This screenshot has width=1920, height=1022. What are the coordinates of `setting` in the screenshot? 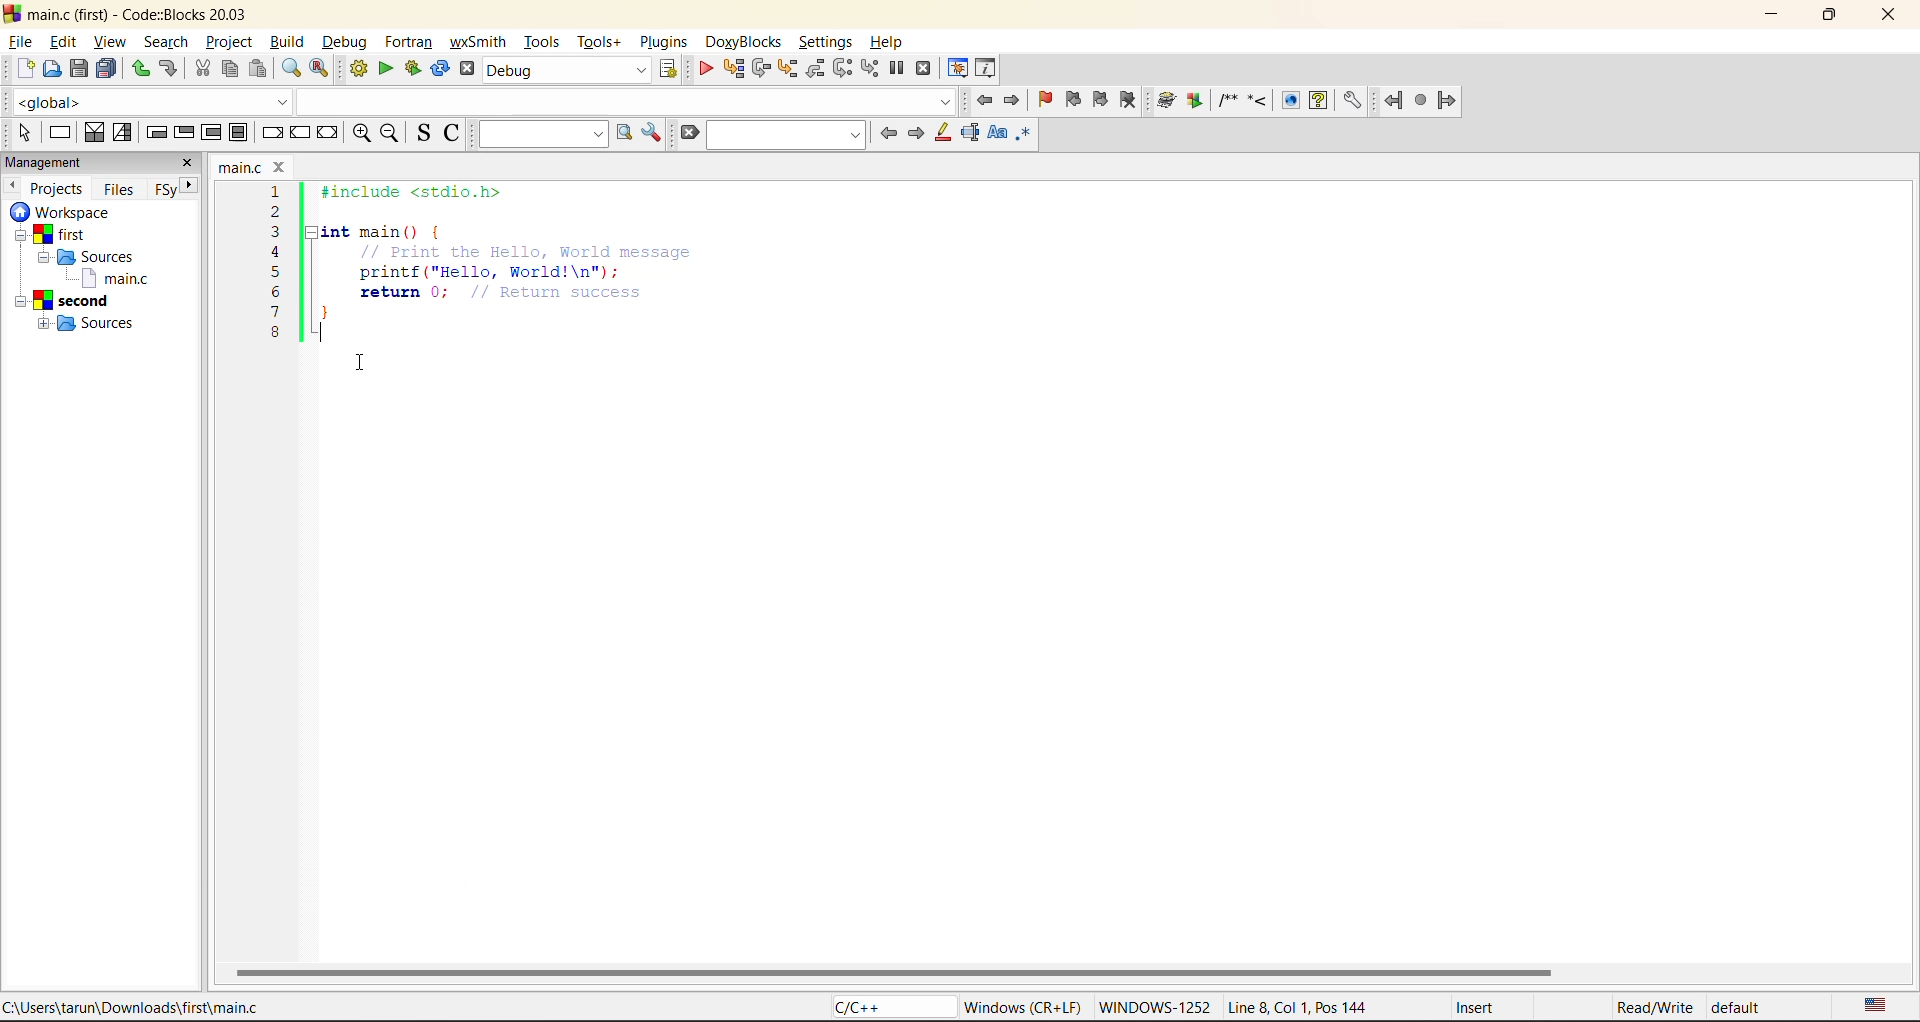 It's located at (1353, 102).